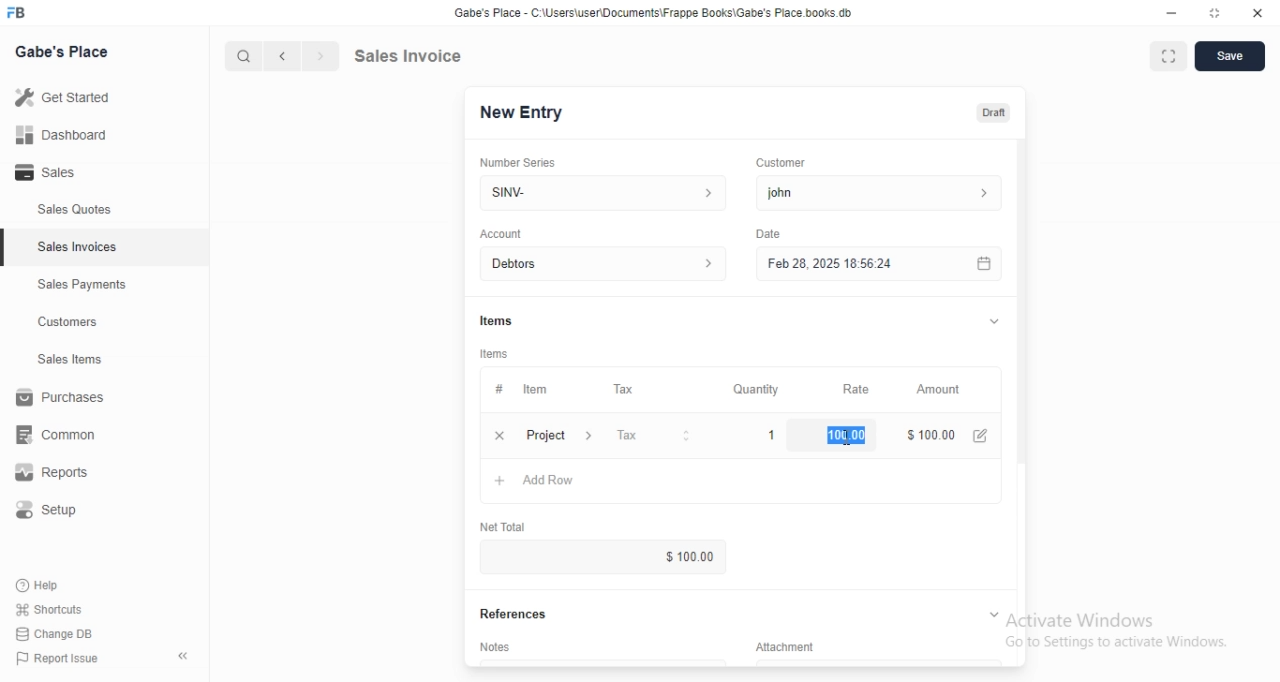 The height and width of the screenshot is (682, 1280). What do you see at coordinates (940, 390) in the screenshot?
I see `‘Amount` at bounding box center [940, 390].